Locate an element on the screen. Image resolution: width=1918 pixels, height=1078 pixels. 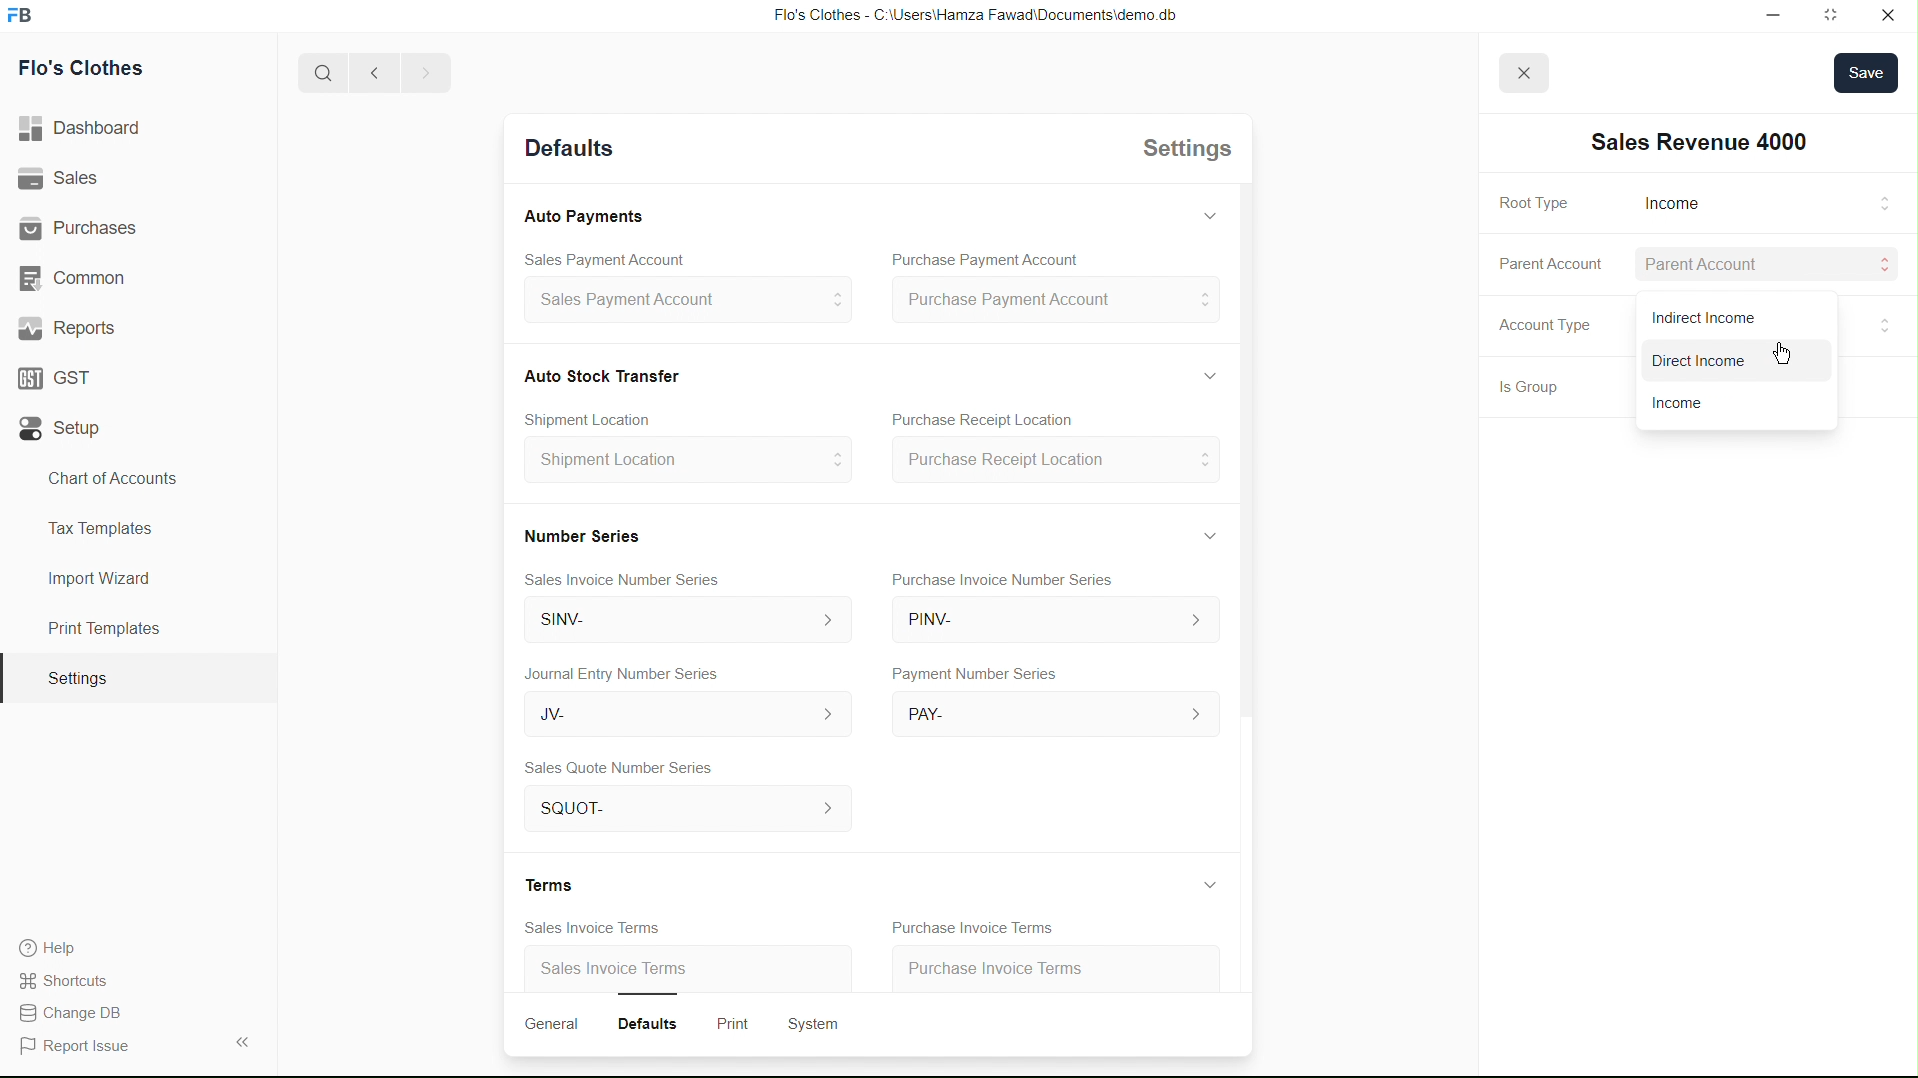
checkbox is located at coordinates (1697, 363).